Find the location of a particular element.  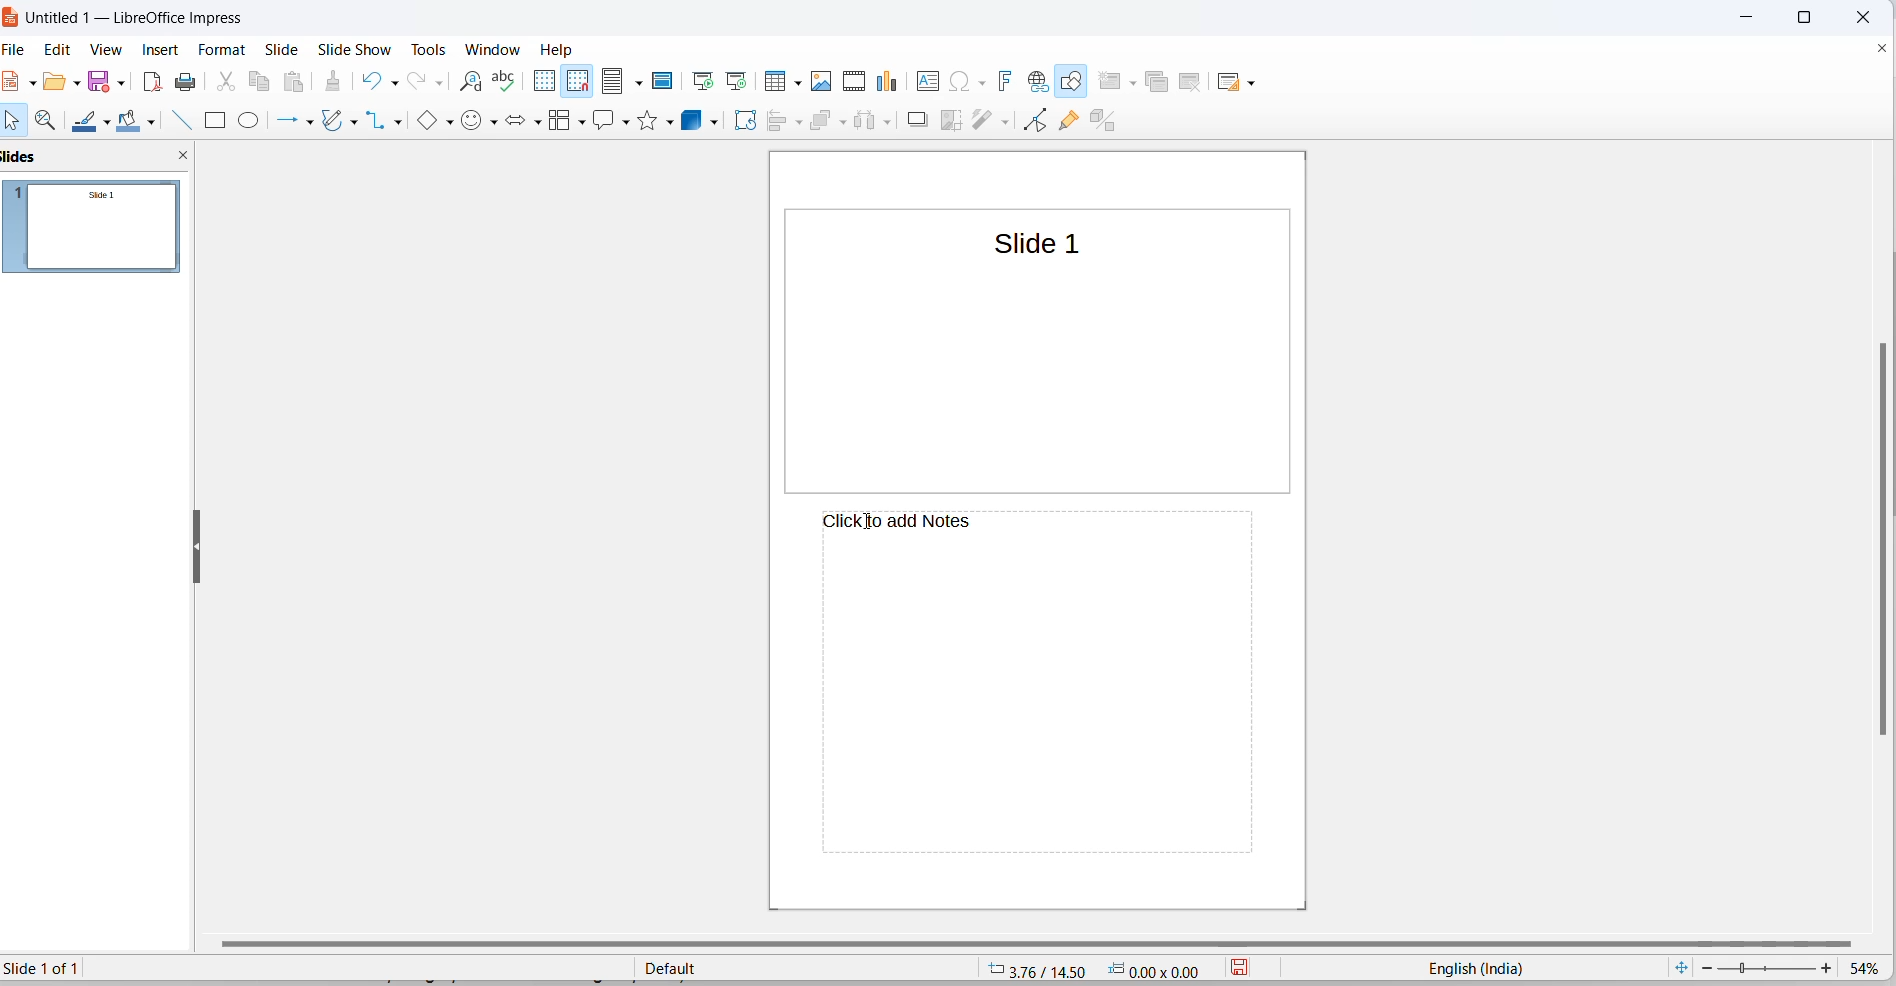

filters options is located at coordinates (1003, 123).